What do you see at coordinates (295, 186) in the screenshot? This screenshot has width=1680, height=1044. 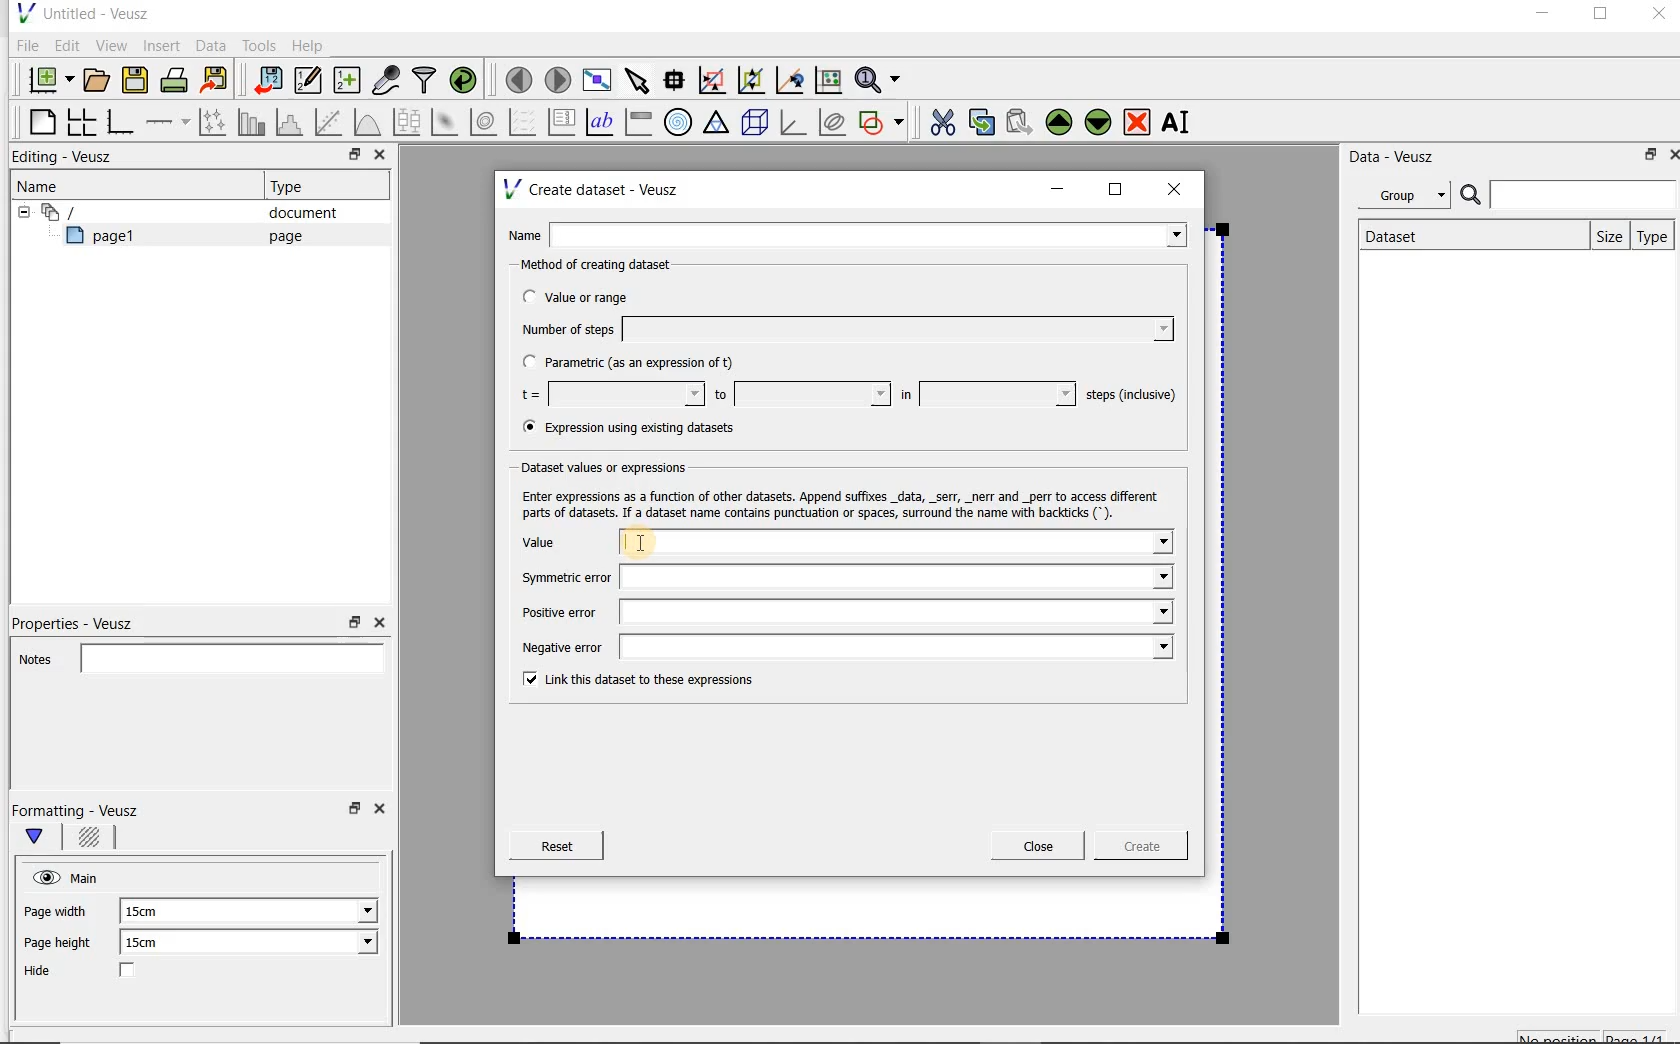 I see `Type` at bounding box center [295, 186].